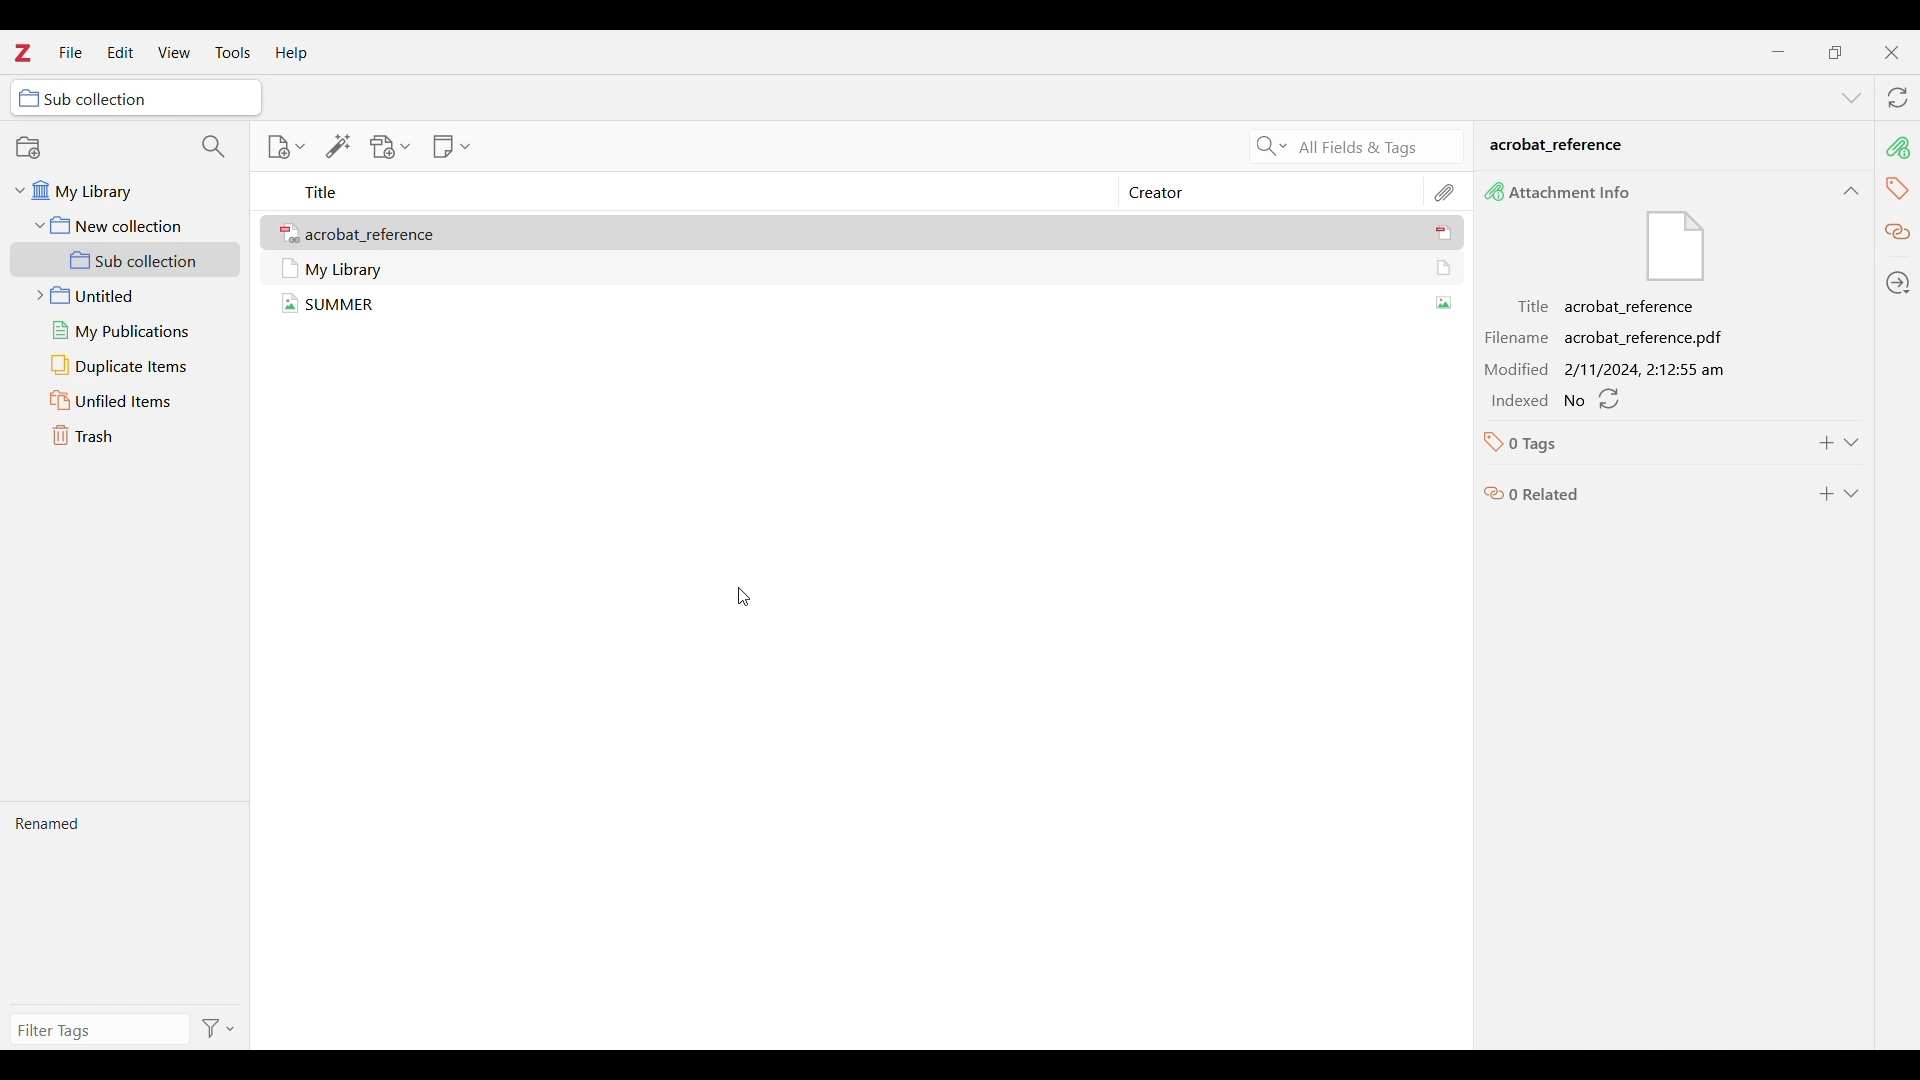 This screenshot has width=1920, height=1080. What do you see at coordinates (1557, 403) in the screenshot?
I see `indexed No ` at bounding box center [1557, 403].